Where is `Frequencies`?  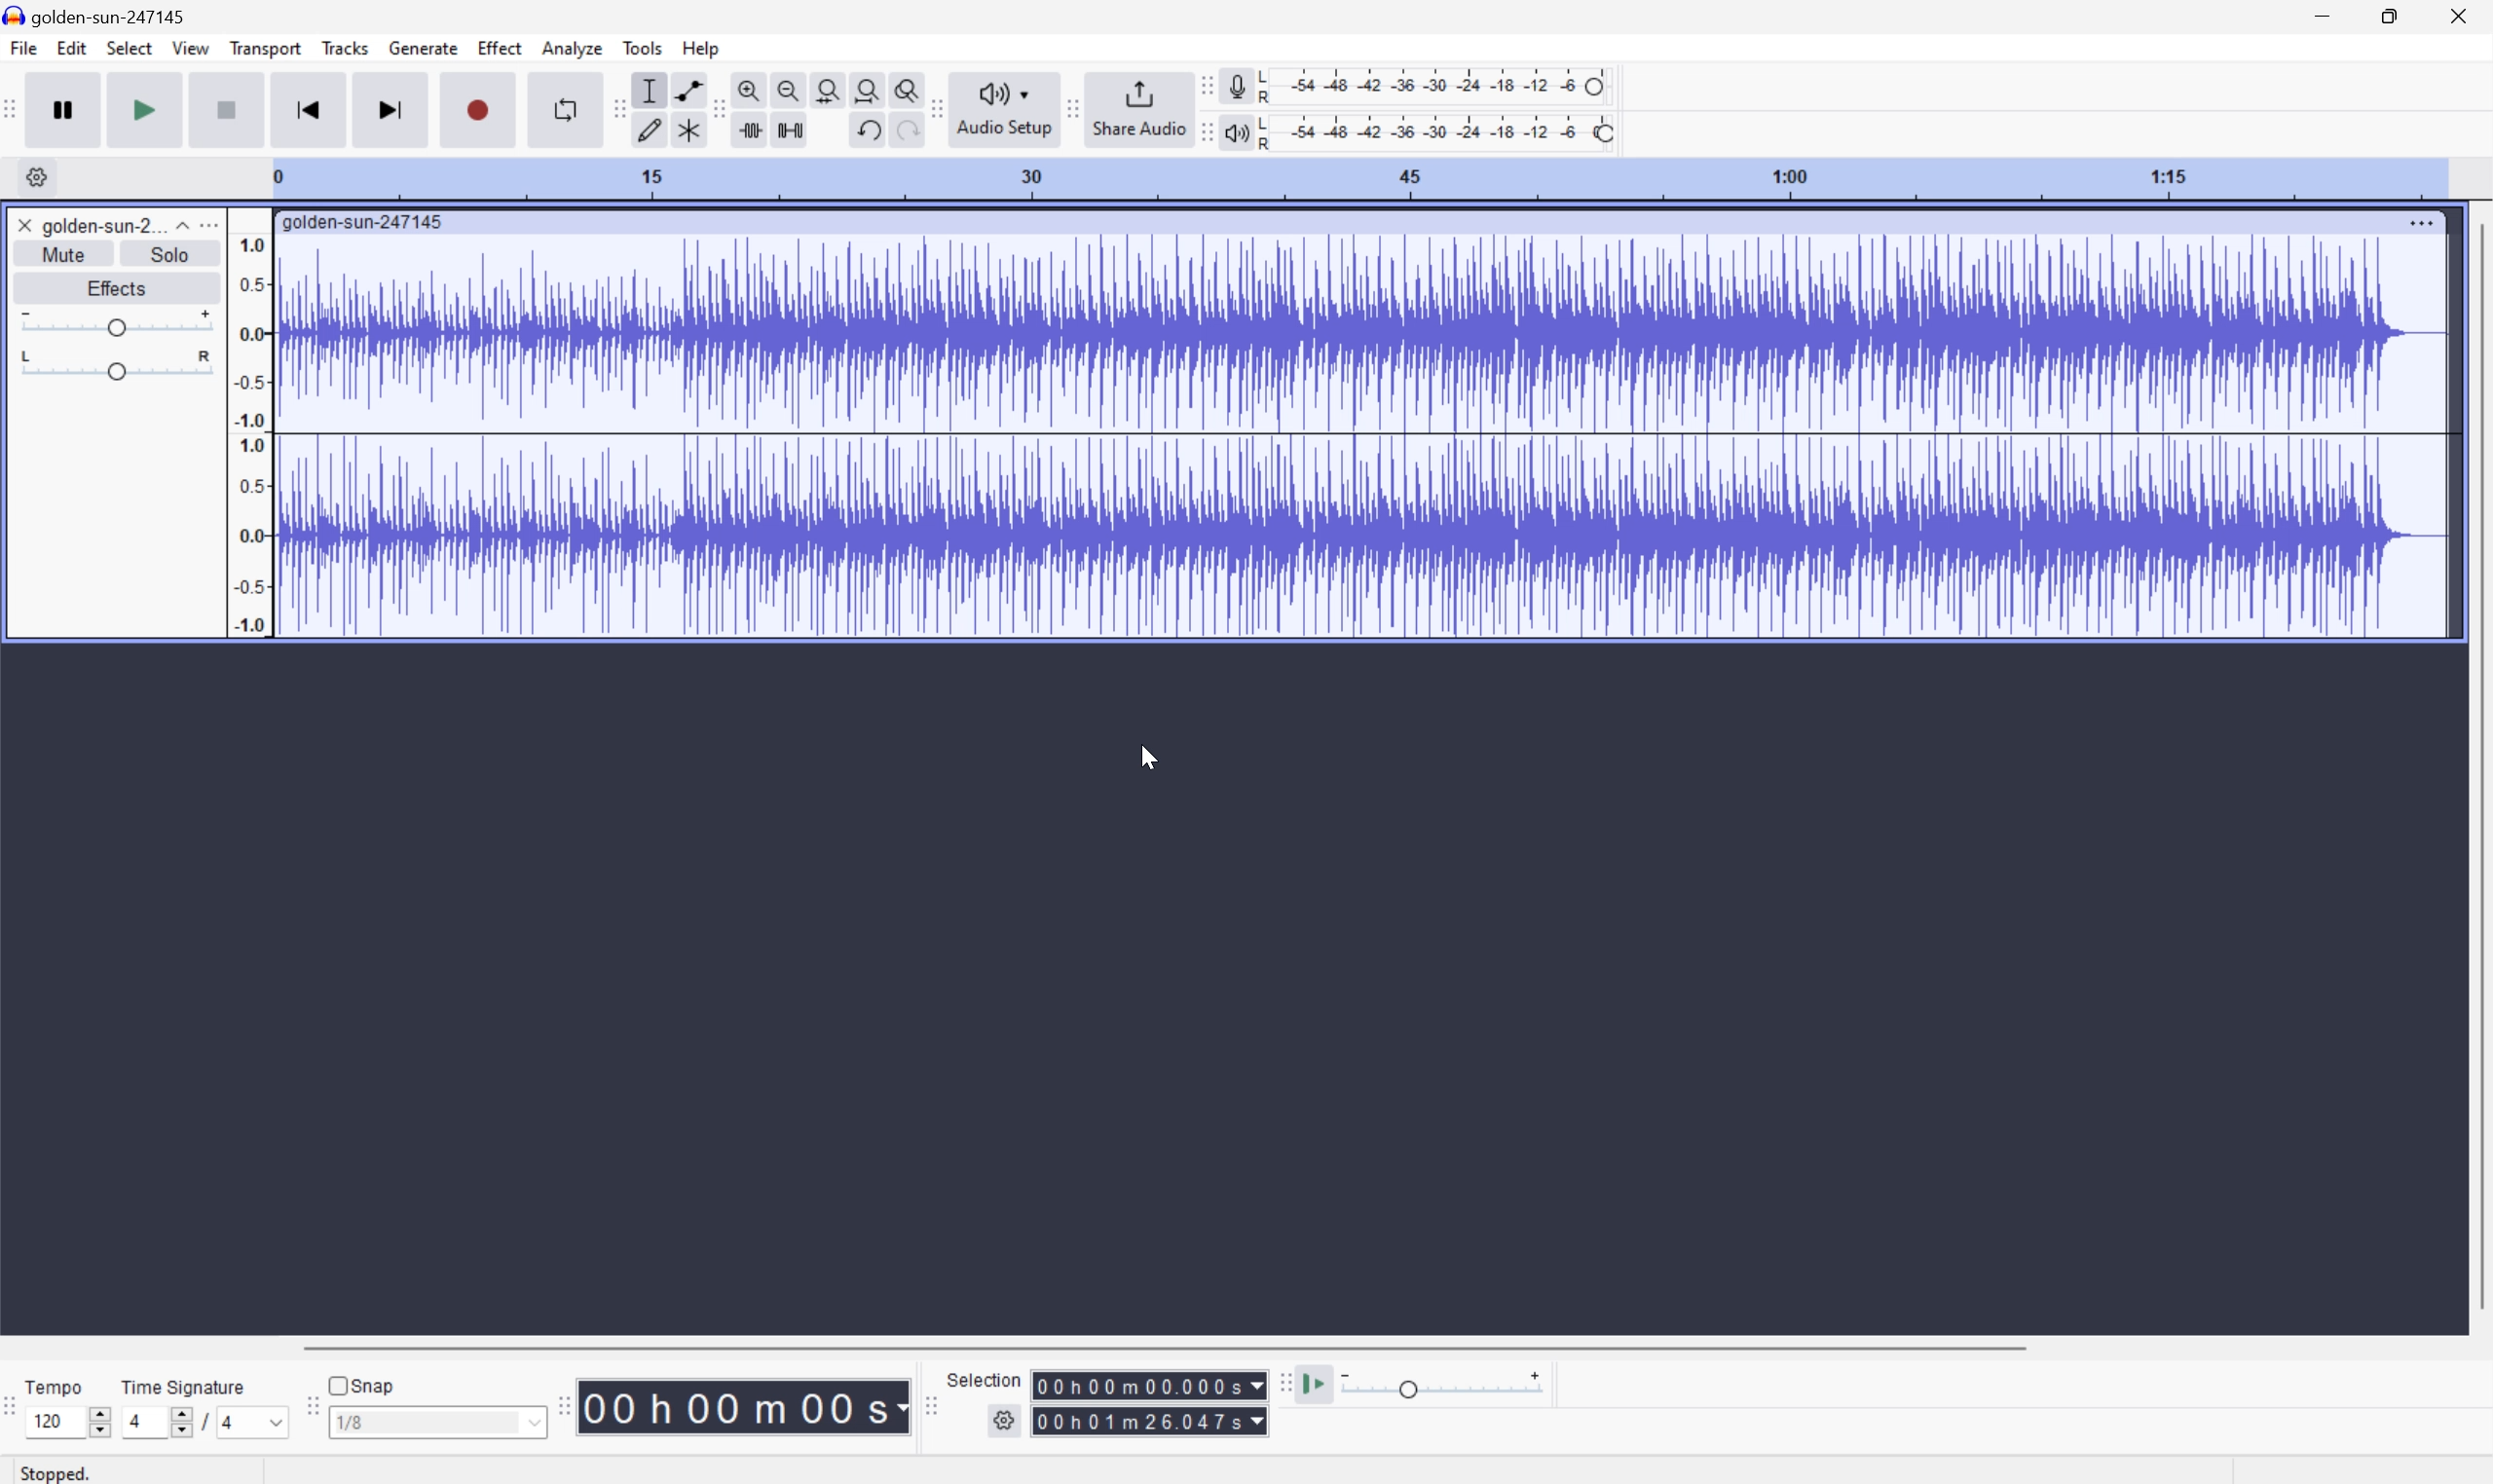
Frequencies is located at coordinates (251, 435).